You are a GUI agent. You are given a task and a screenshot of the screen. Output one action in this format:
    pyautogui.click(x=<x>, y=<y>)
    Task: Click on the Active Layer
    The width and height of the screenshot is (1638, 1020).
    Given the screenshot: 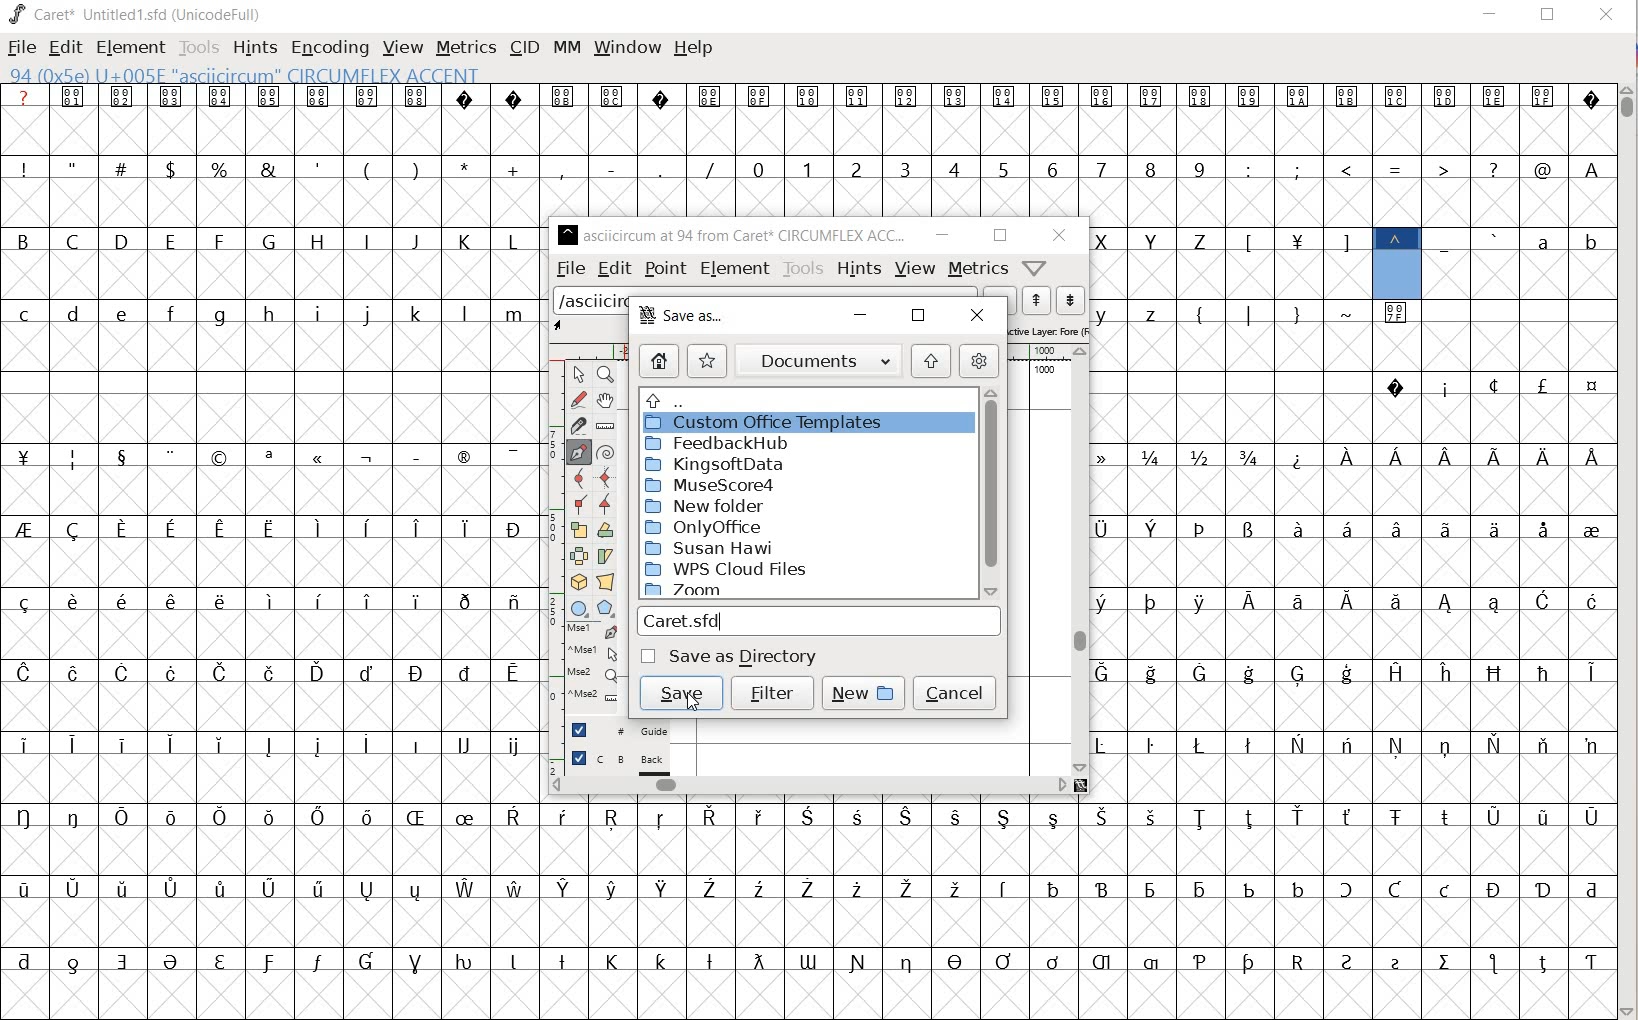 What is the action you would take?
    pyautogui.click(x=1046, y=329)
    